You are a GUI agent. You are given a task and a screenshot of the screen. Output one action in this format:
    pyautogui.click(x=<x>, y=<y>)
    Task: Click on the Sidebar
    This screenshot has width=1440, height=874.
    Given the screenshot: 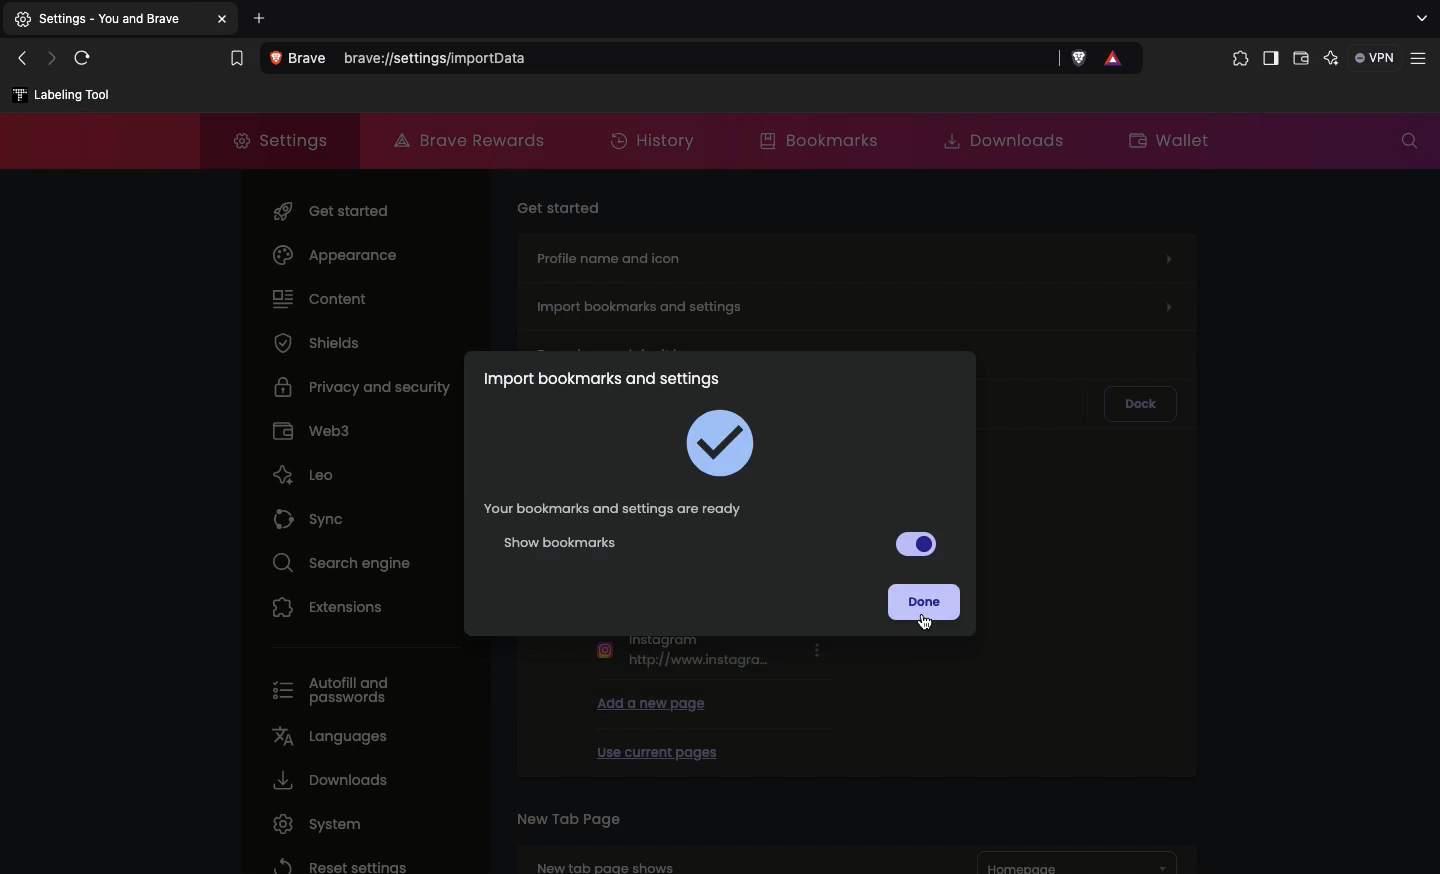 What is the action you would take?
    pyautogui.click(x=1269, y=60)
    